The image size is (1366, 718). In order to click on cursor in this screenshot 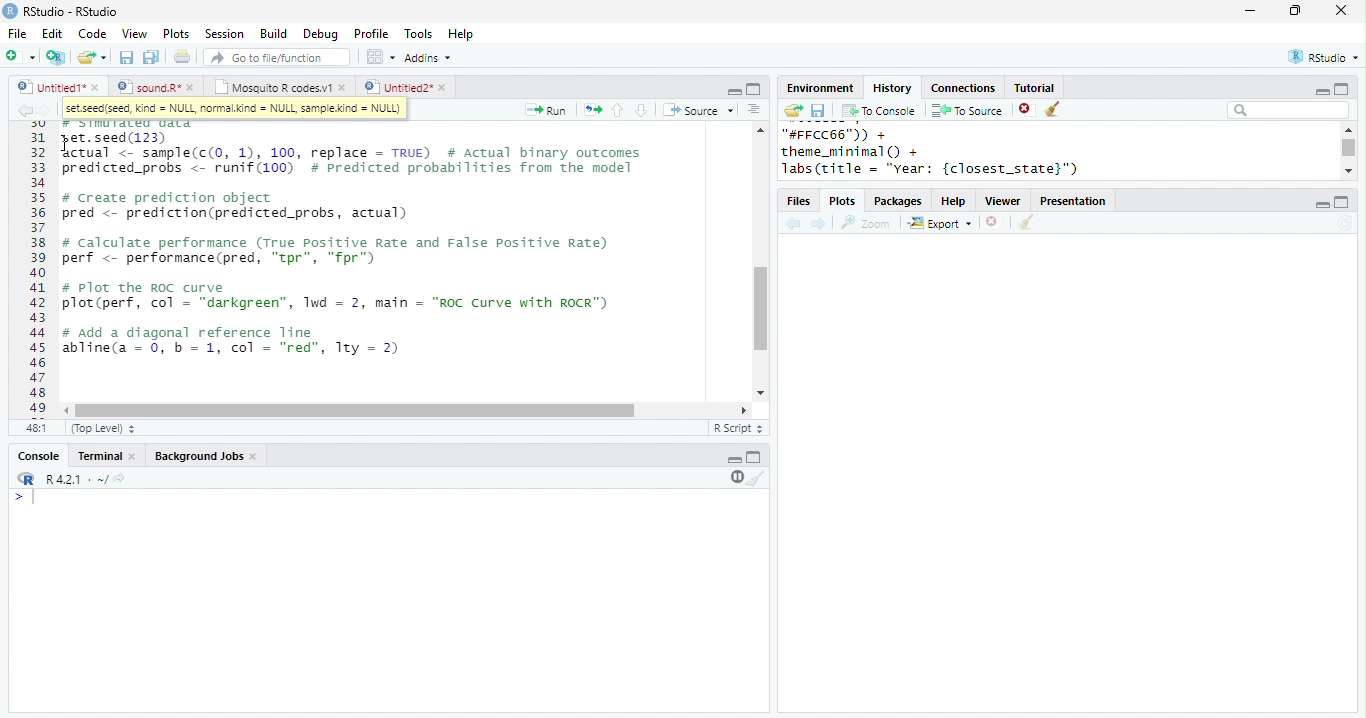, I will do `click(68, 145)`.